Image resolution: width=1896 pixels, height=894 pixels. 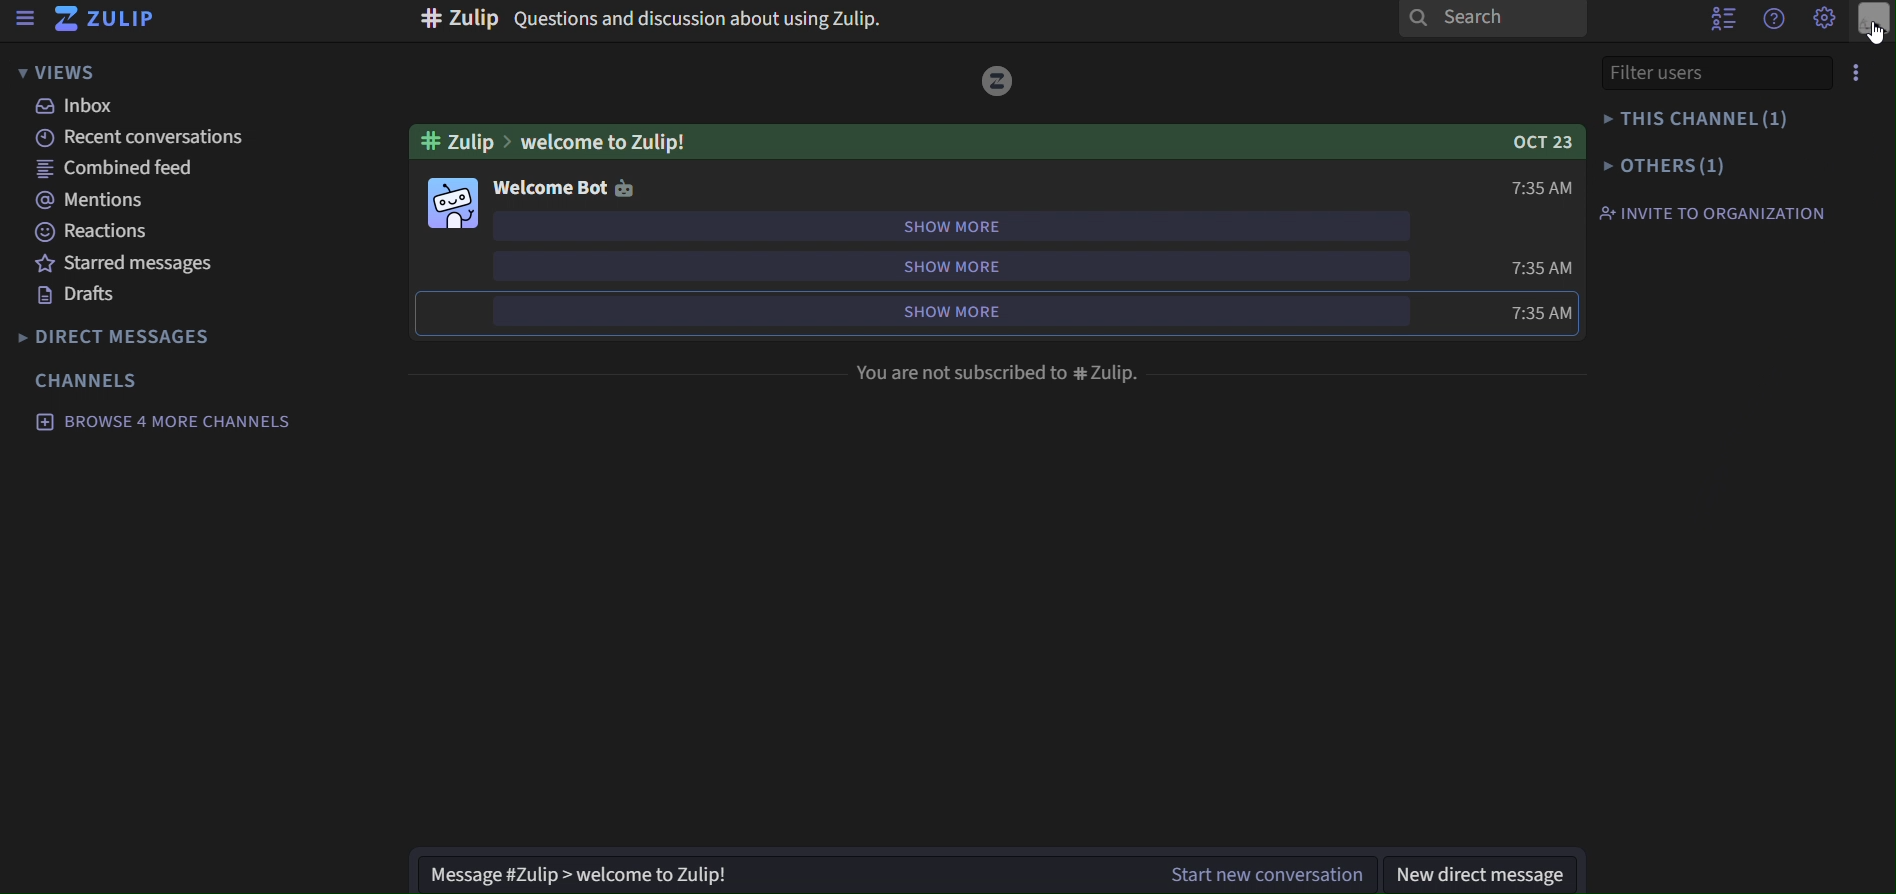 What do you see at coordinates (1546, 143) in the screenshot?
I see `OCT 23` at bounding box center [1546, 143].